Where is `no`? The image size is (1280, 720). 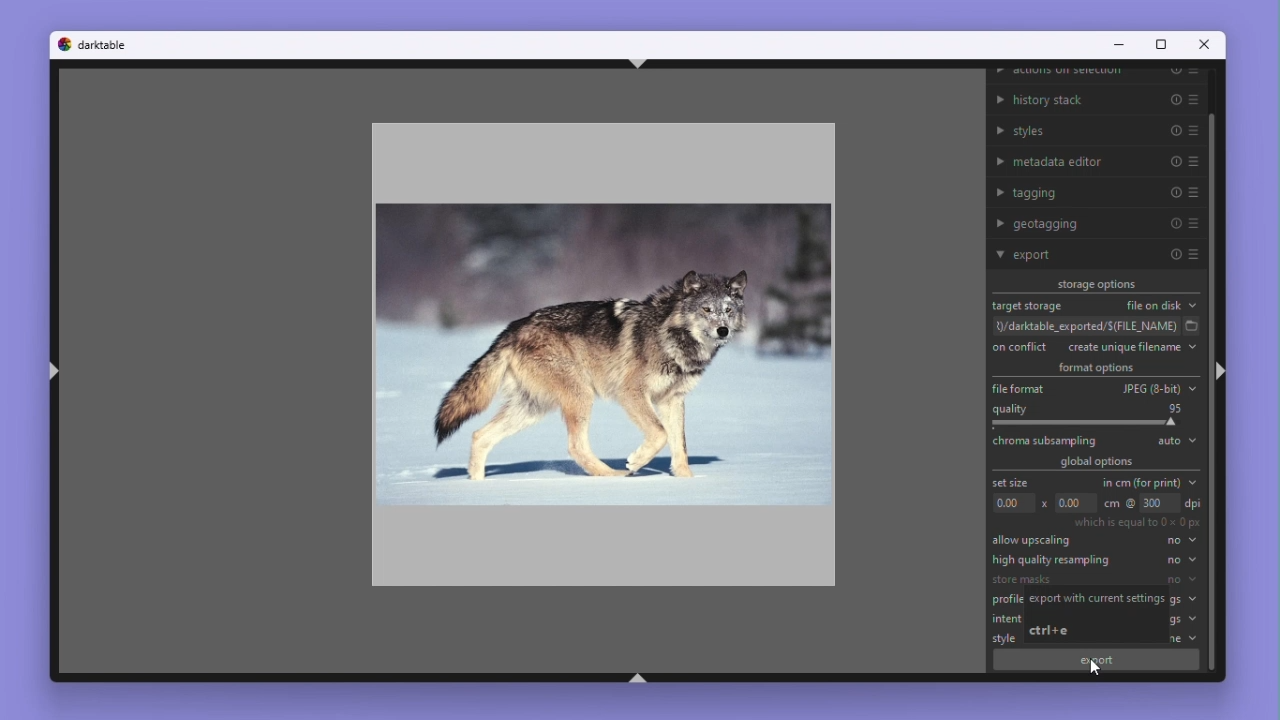
no is located at coordinates (1184, 540).